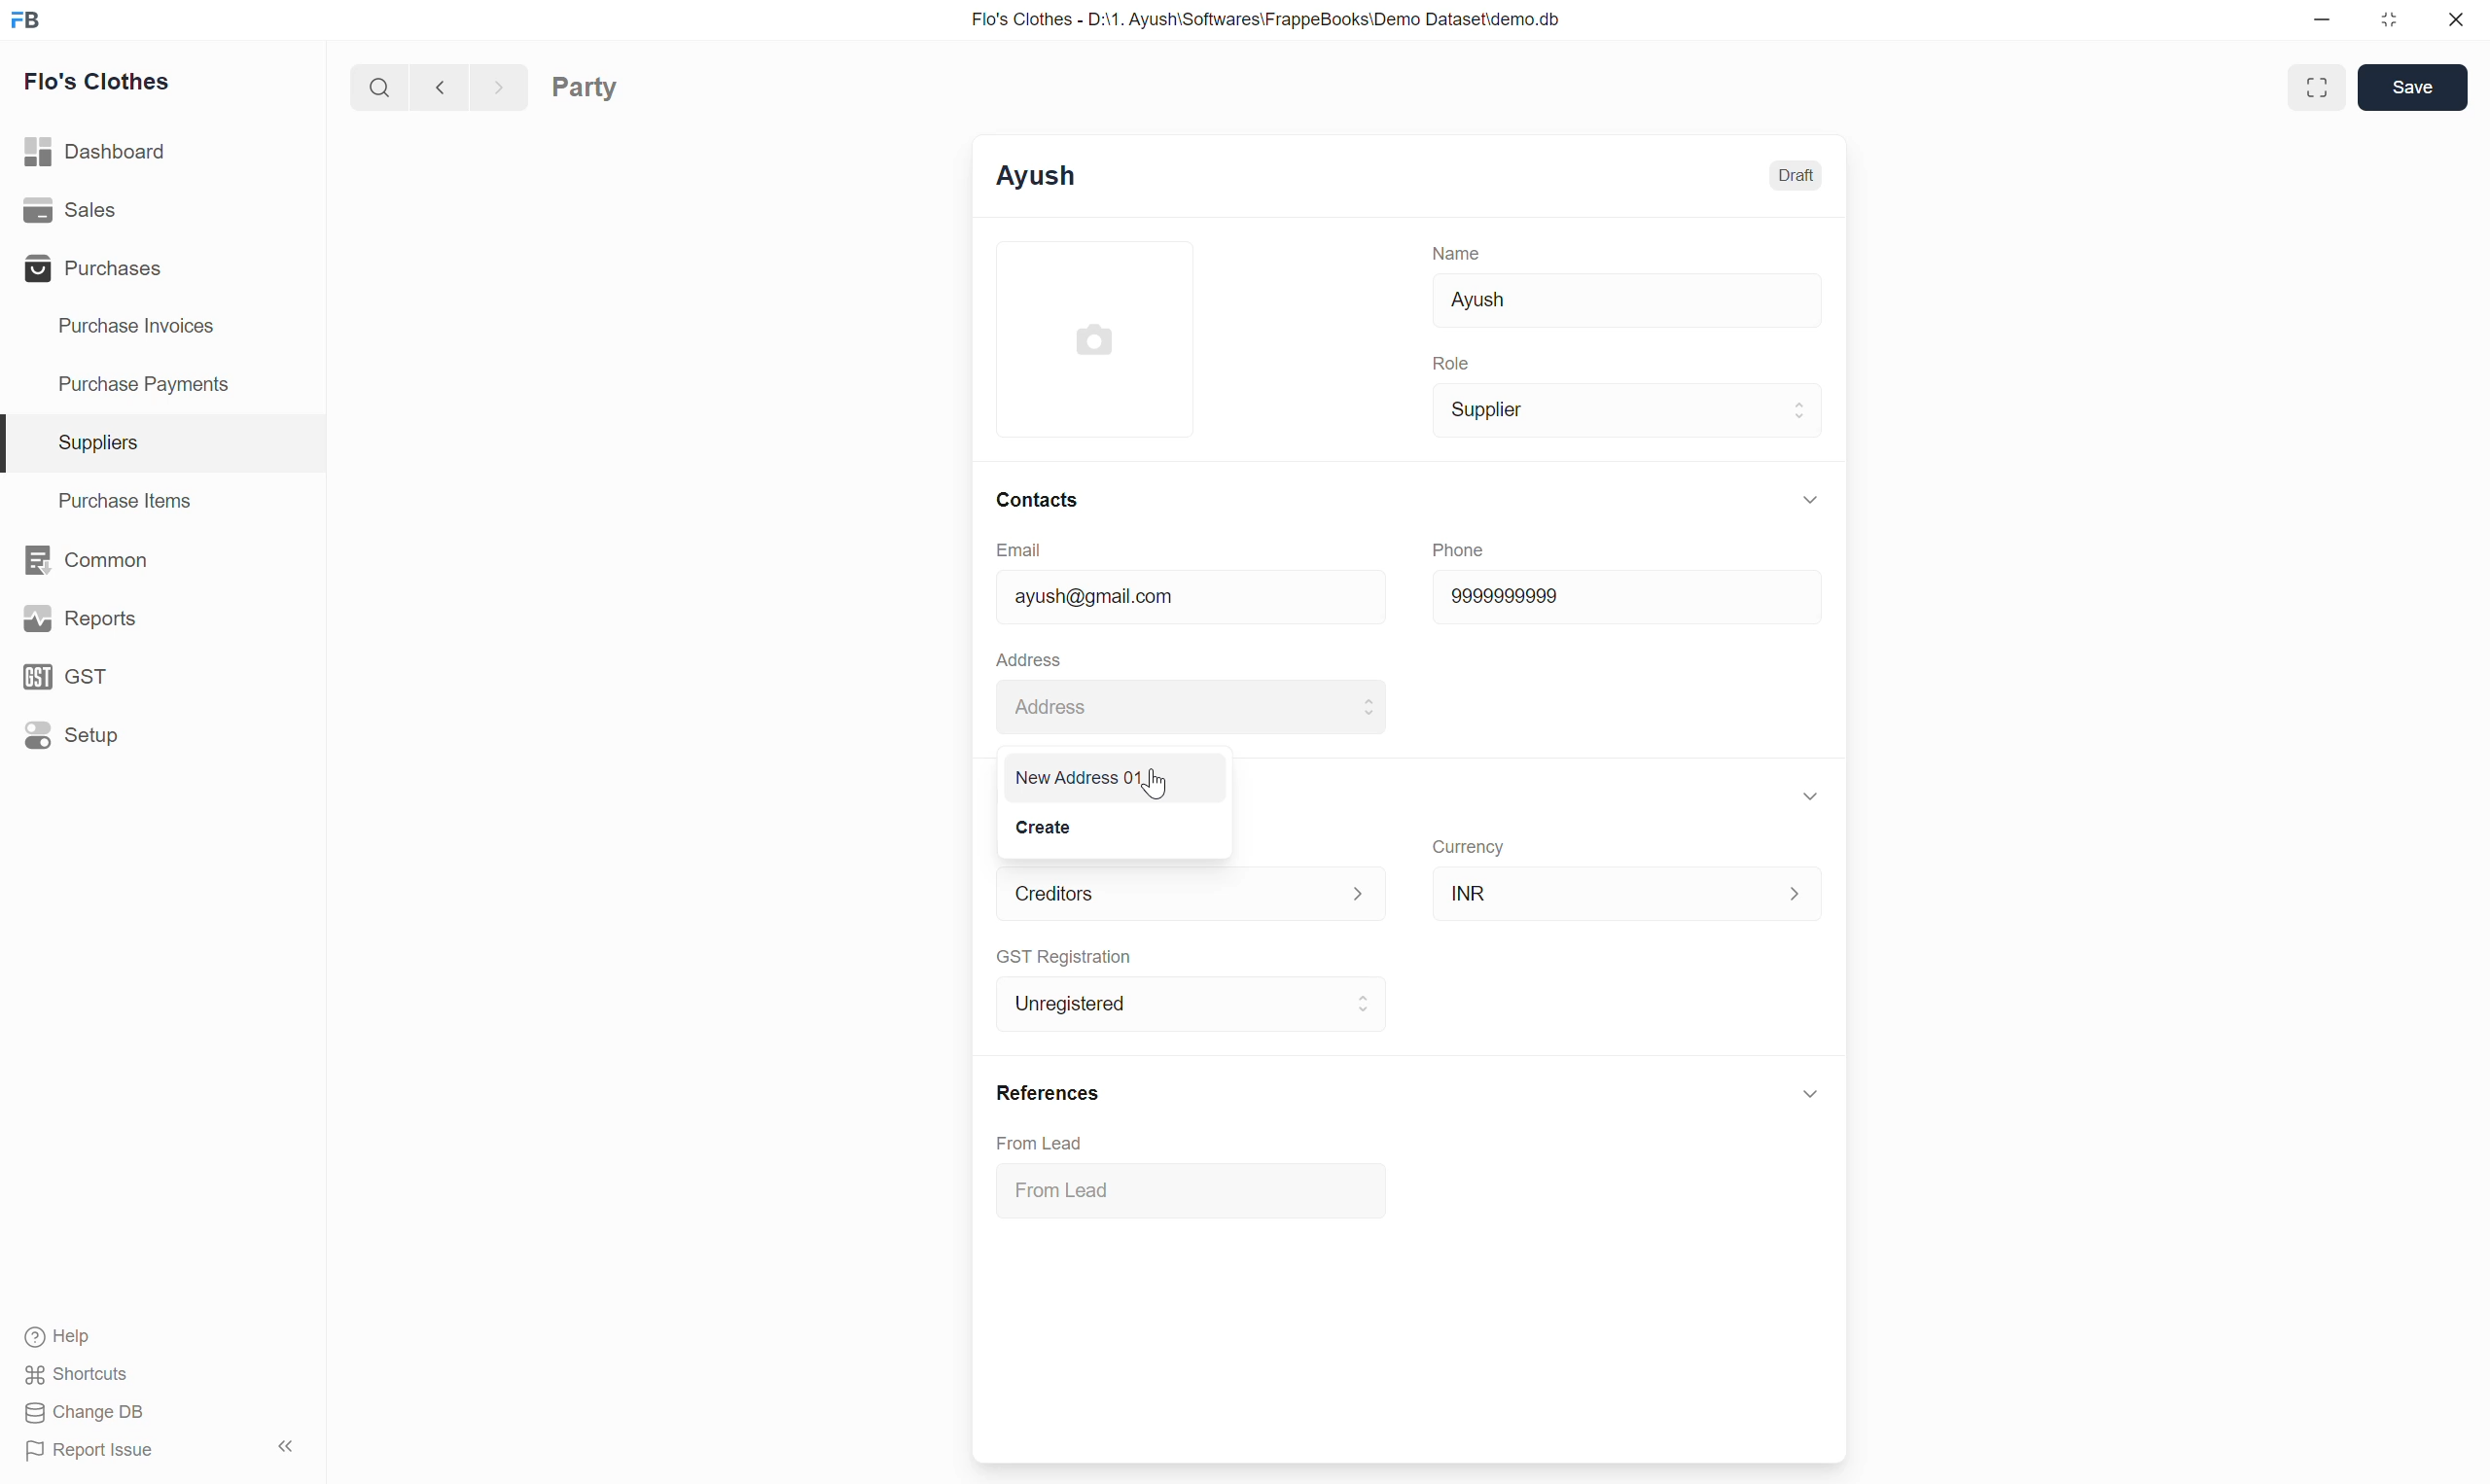  I want to click on GST, so click(161, 676).